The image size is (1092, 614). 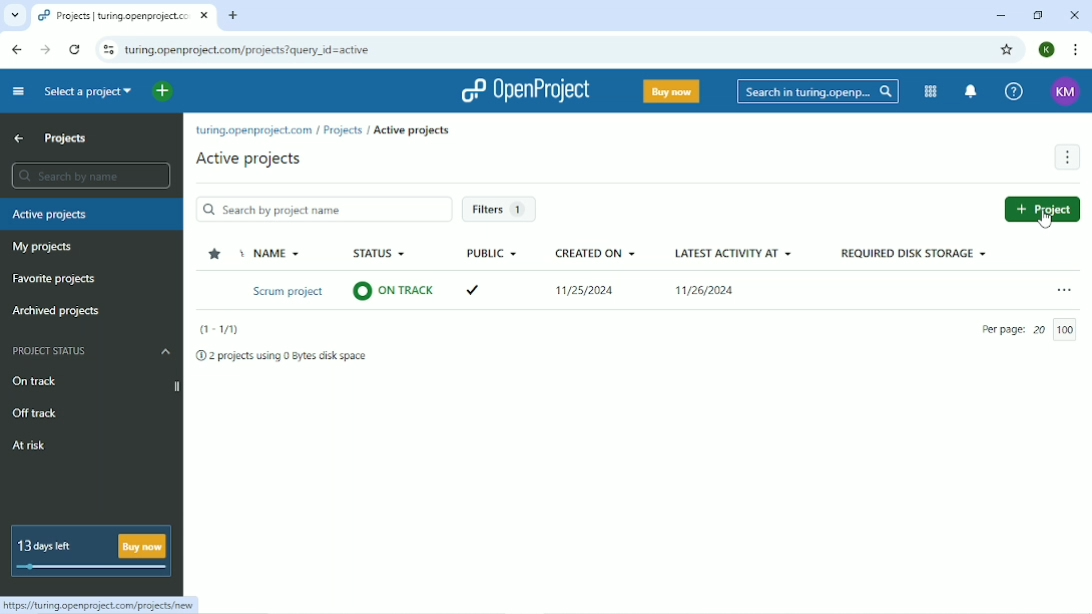 I want to click on Forward, so click(x=46, y=50).